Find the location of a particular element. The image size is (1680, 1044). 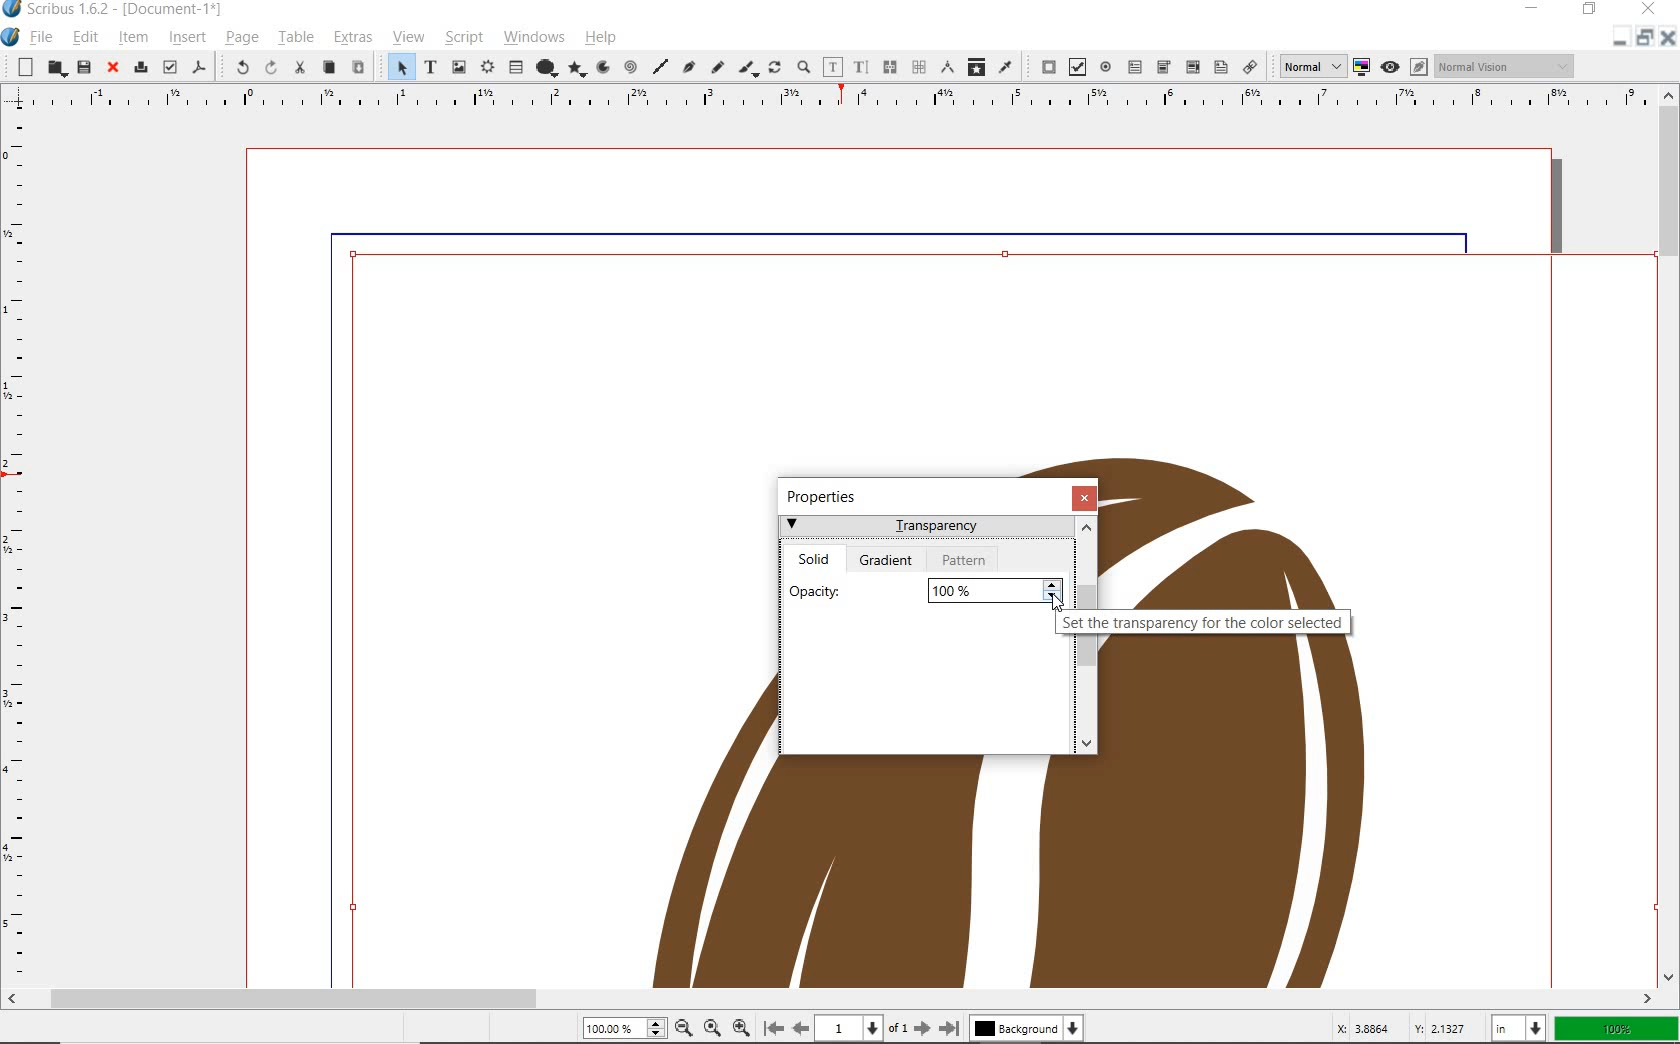

close is located at coordinates (112, 68).